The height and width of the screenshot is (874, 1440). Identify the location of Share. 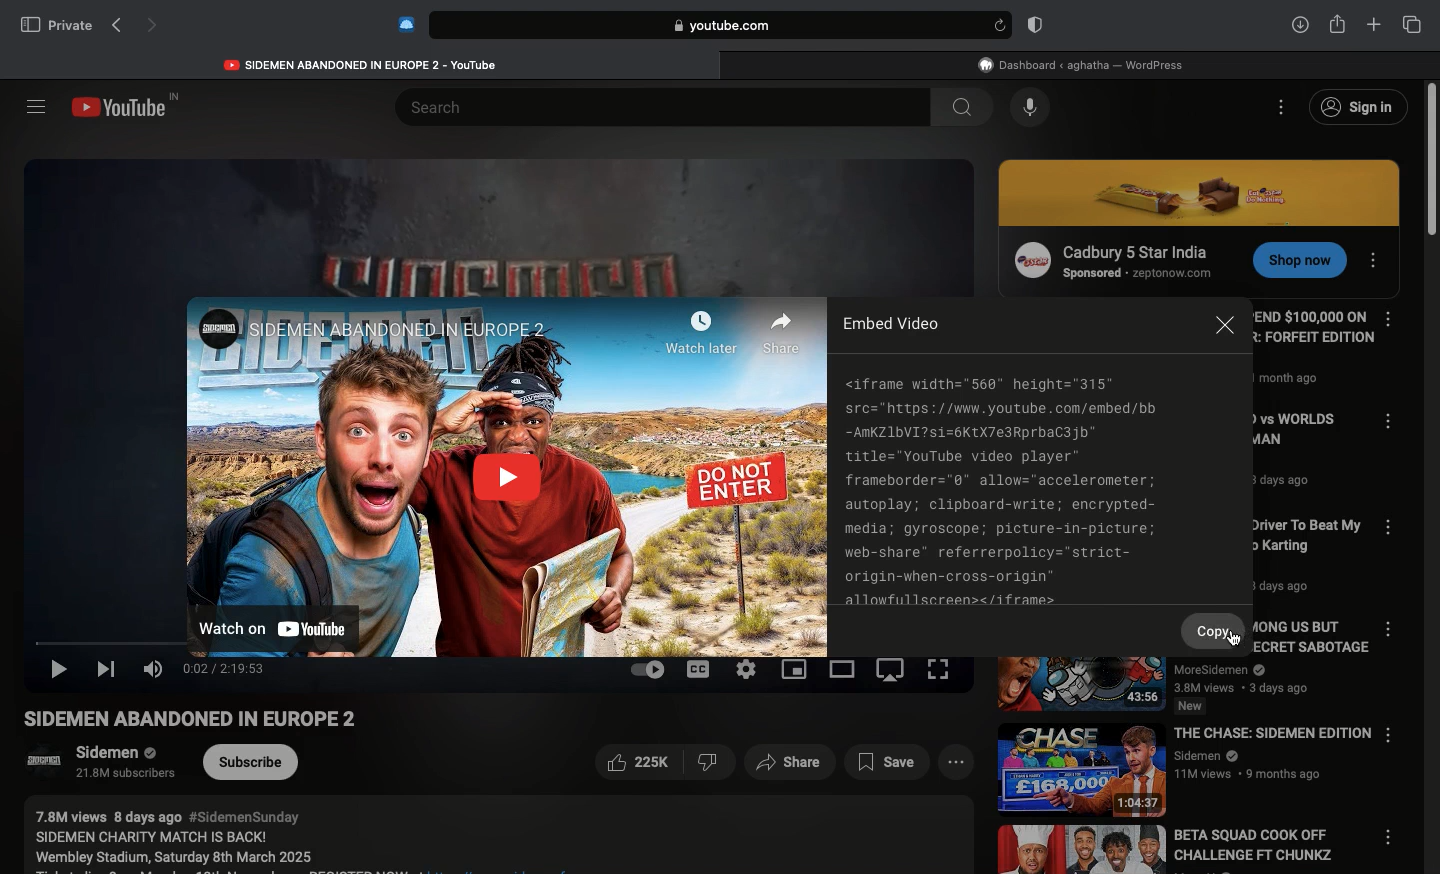
(1337, 22).